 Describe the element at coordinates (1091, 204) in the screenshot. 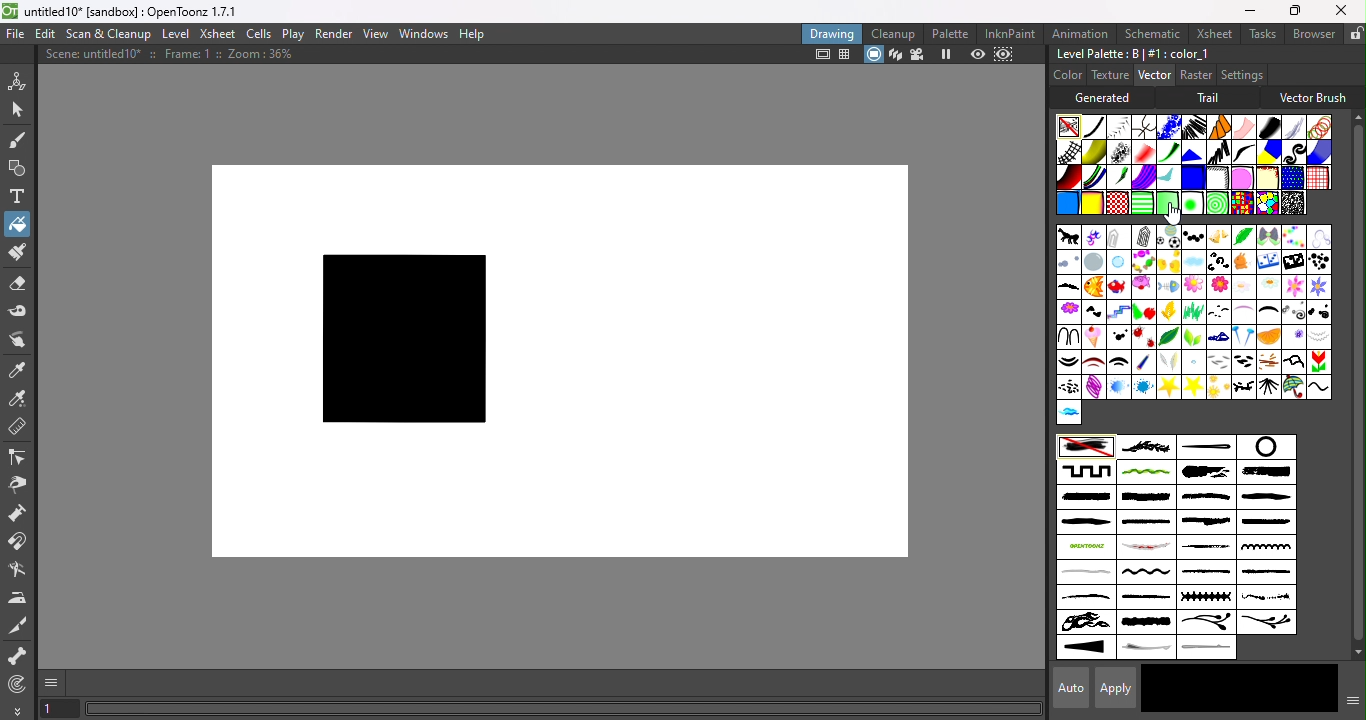

I see `Plain shadow` at that location.